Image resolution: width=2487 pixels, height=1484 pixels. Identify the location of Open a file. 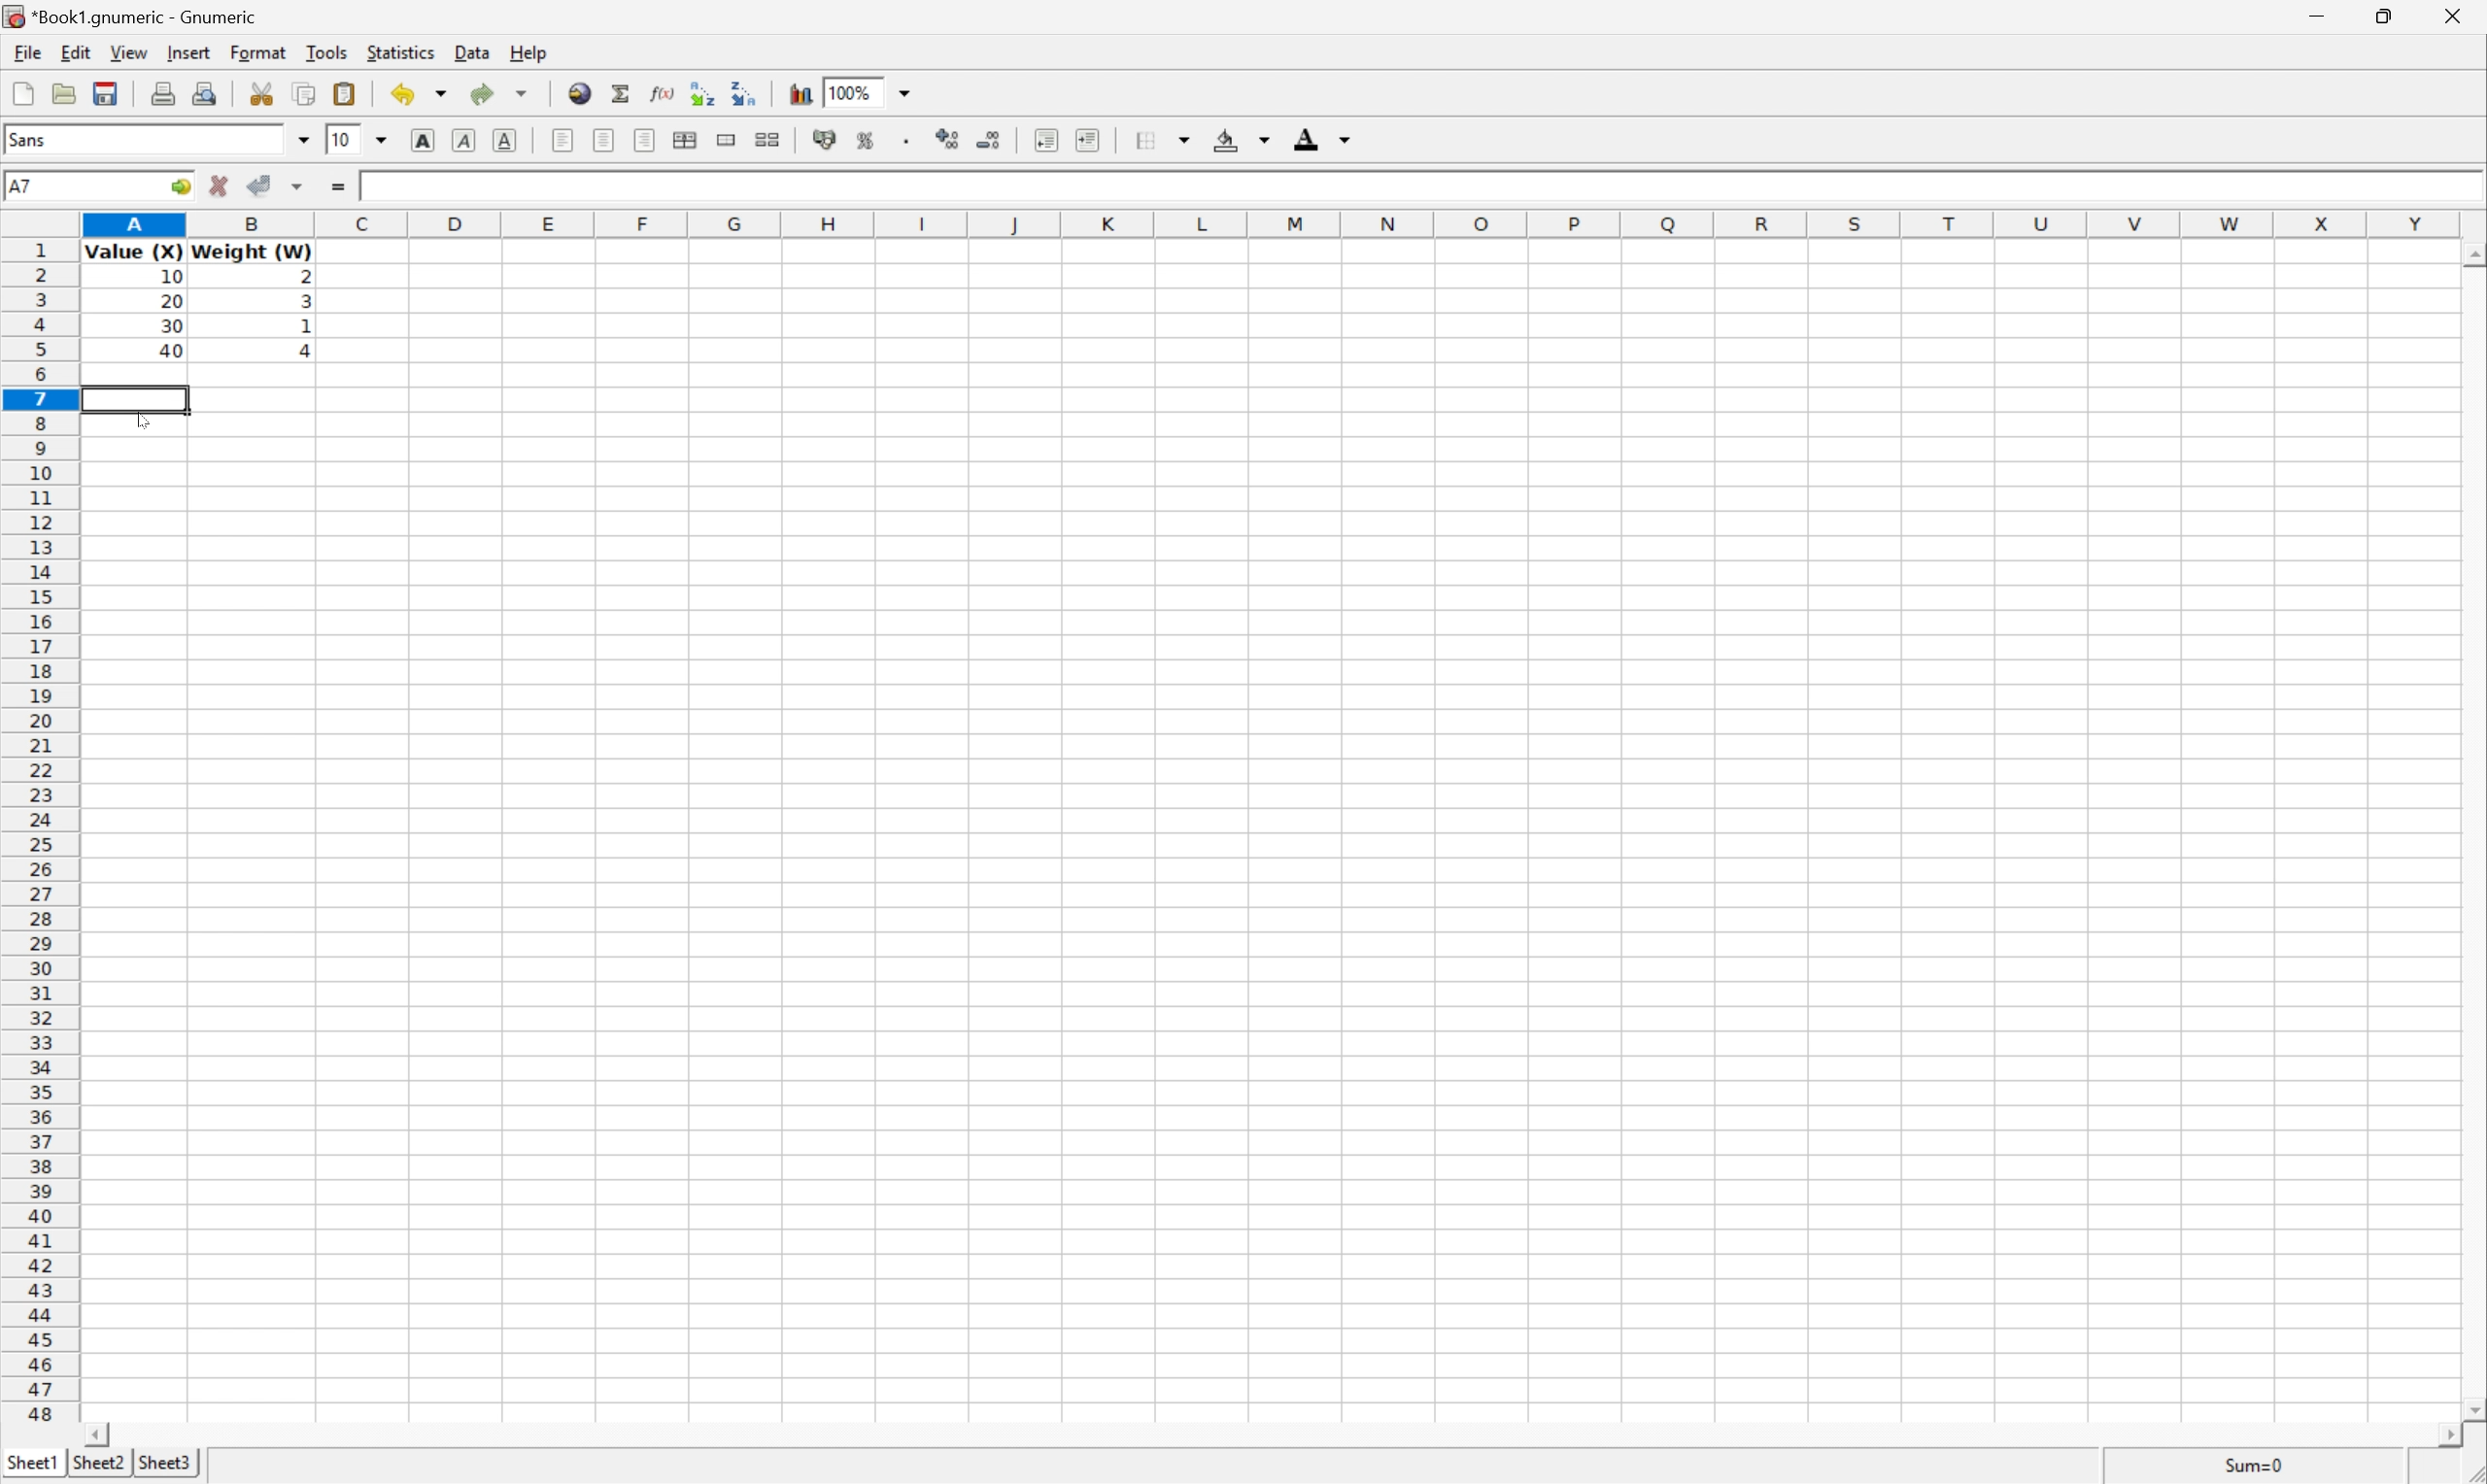
(59, 94).